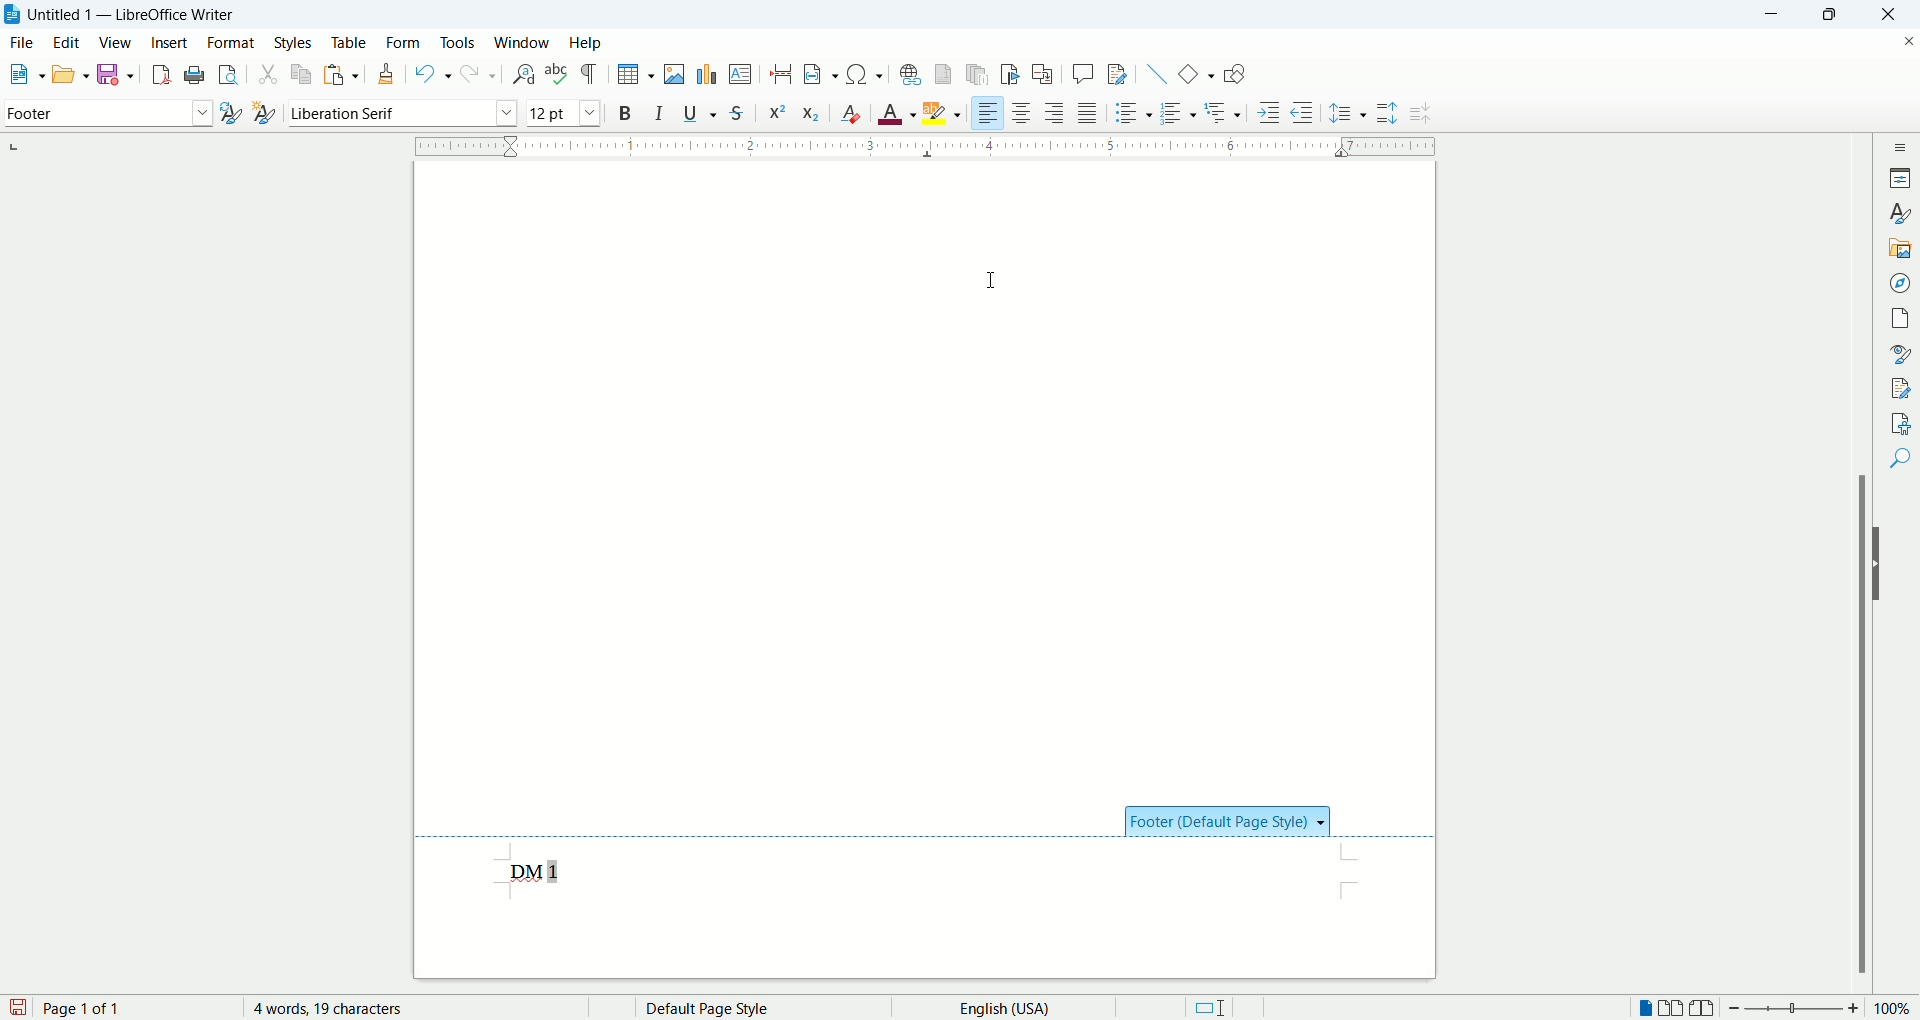 The image size is (1920, 1020). What do you see at coordinates (158, 74) in the screenshot?
I see `export as pdf` at bounding box center [158, 74].